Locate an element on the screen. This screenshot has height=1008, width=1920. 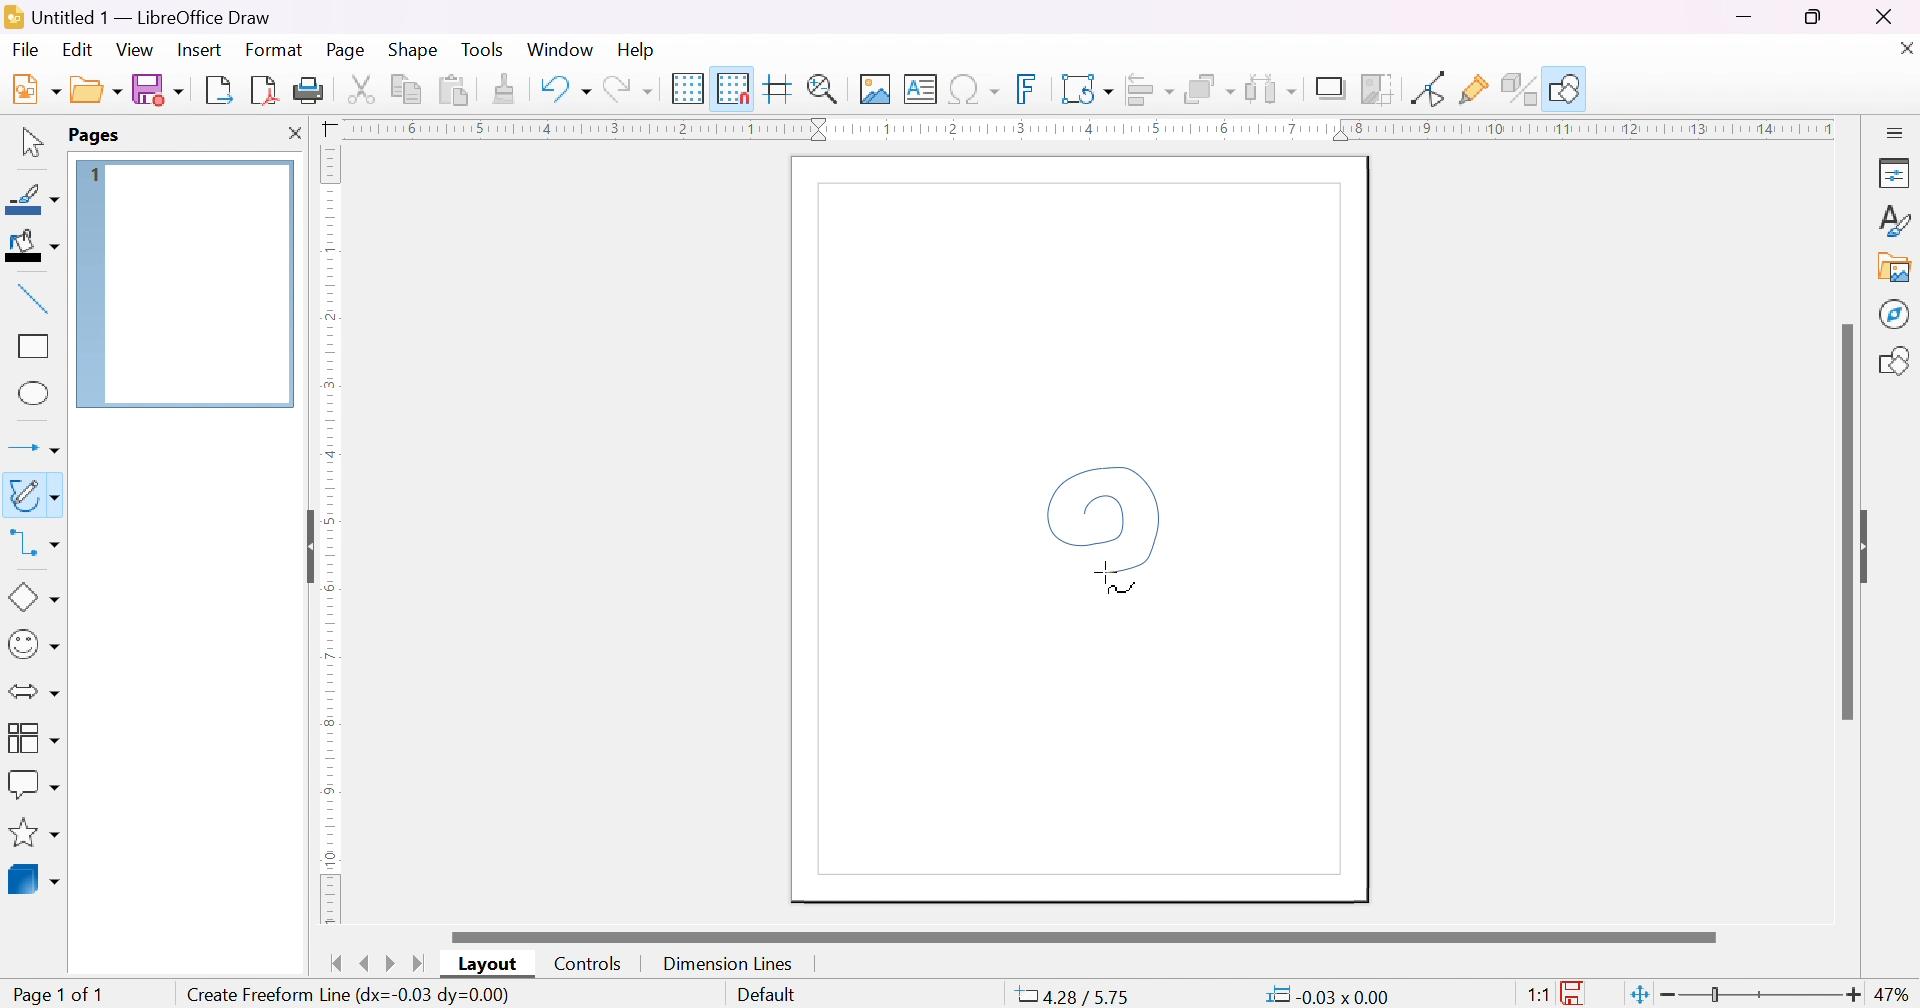
47% is located at coordinates (1895, 996).